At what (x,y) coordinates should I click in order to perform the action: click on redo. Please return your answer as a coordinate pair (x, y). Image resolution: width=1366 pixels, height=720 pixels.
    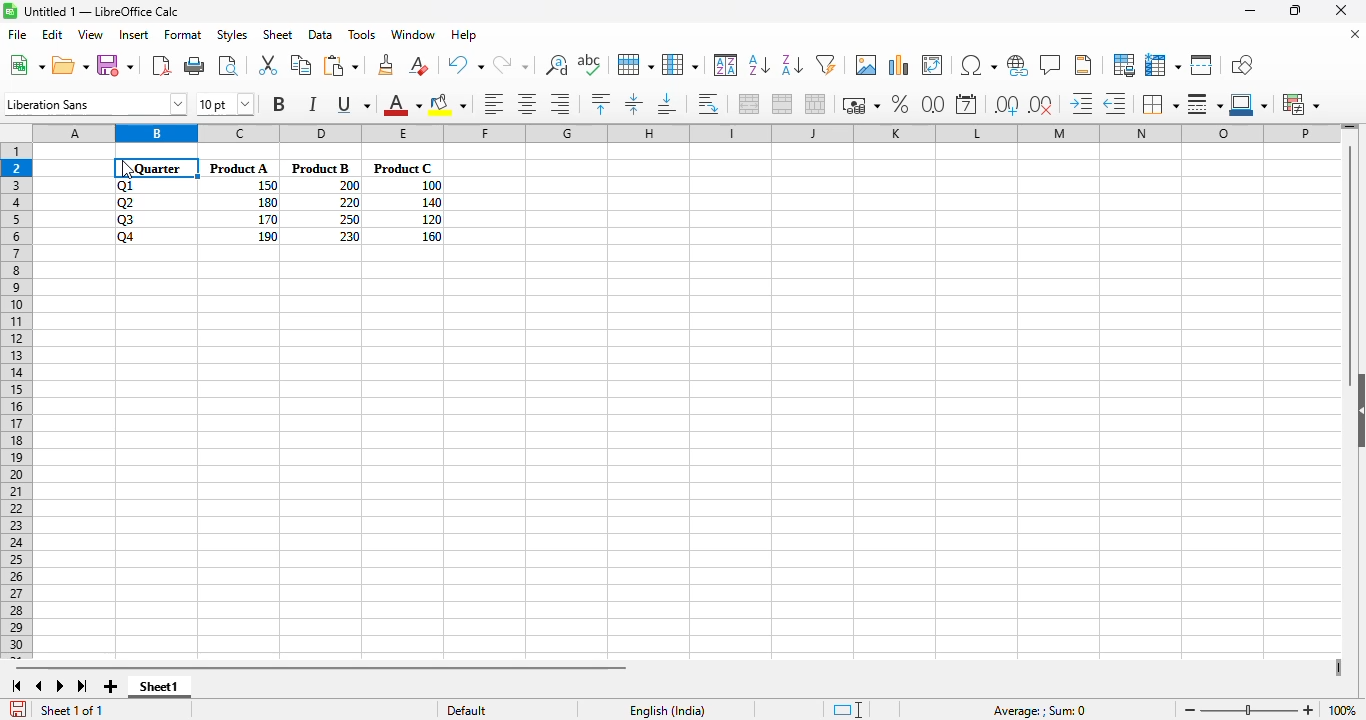
    Looking at the image, I should click on (510, 65).